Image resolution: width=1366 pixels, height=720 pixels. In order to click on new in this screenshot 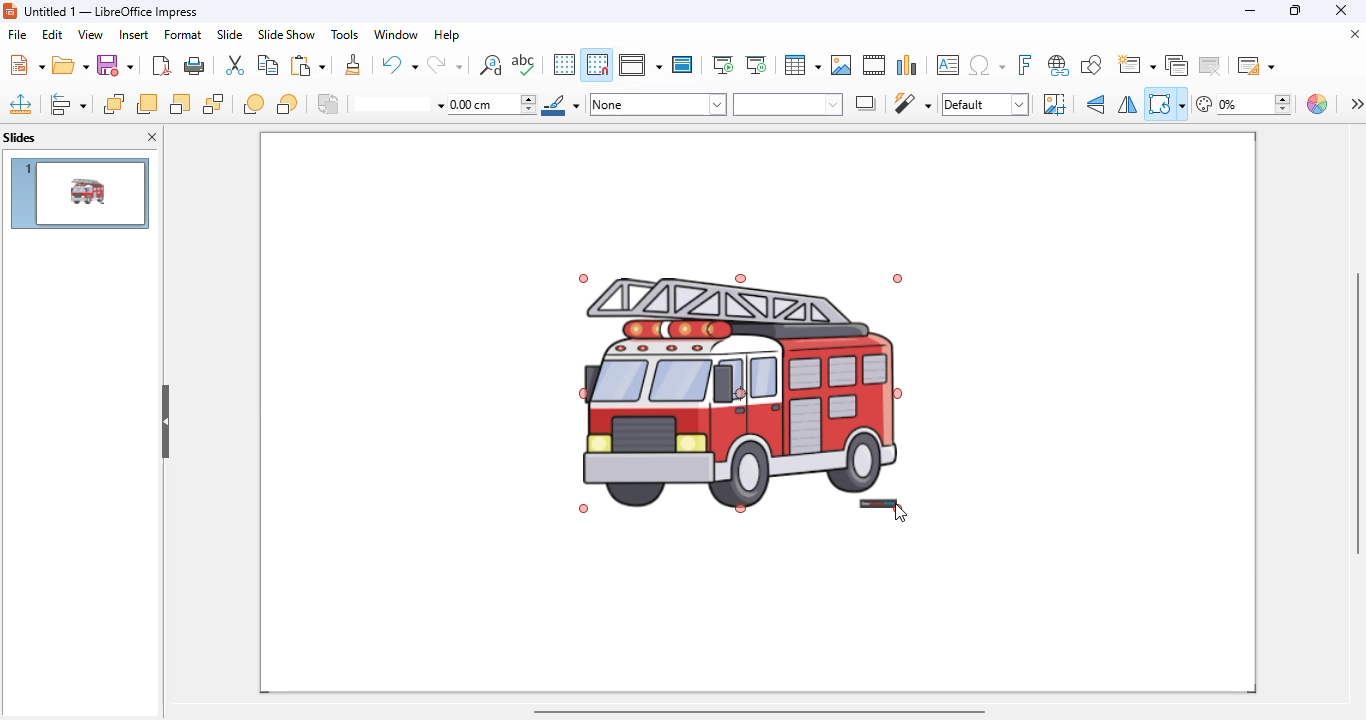, I will do `click(26, 64)`.